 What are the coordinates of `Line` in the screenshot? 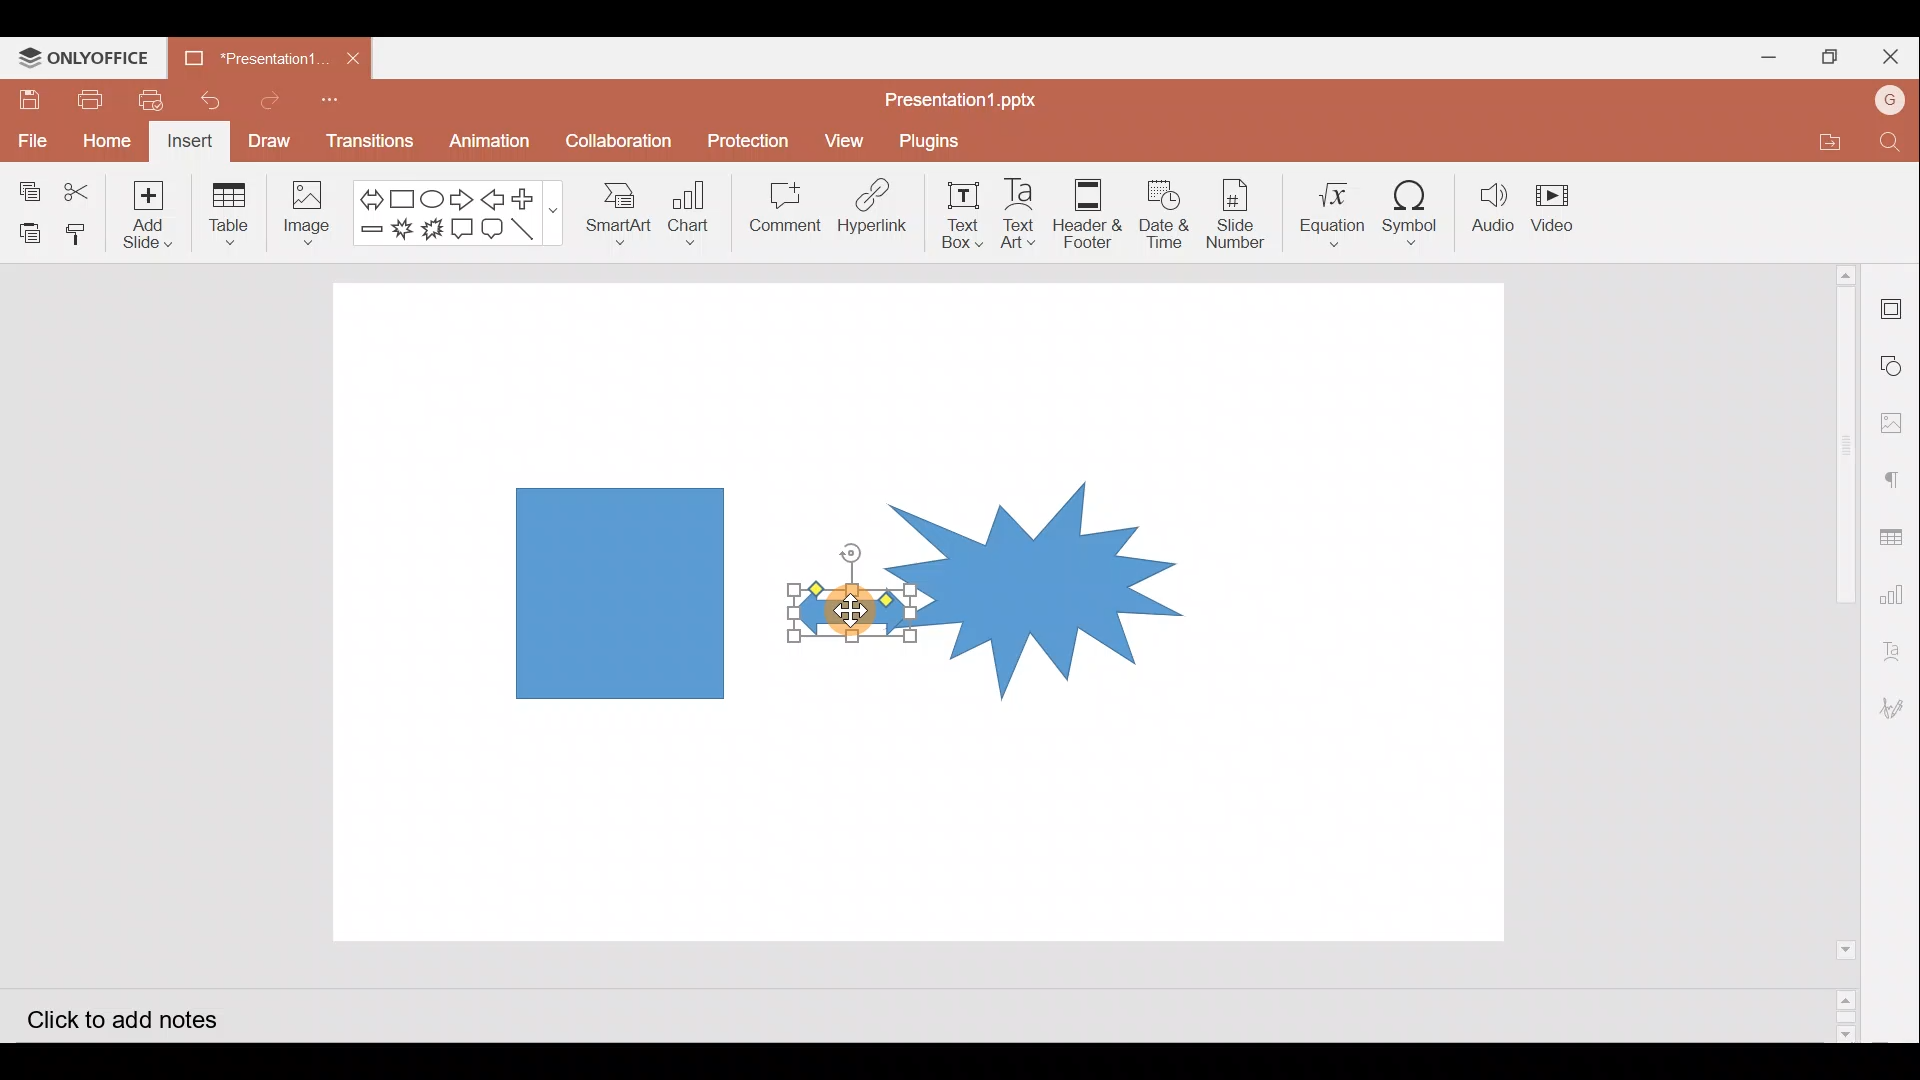 It's located at (529, 227).